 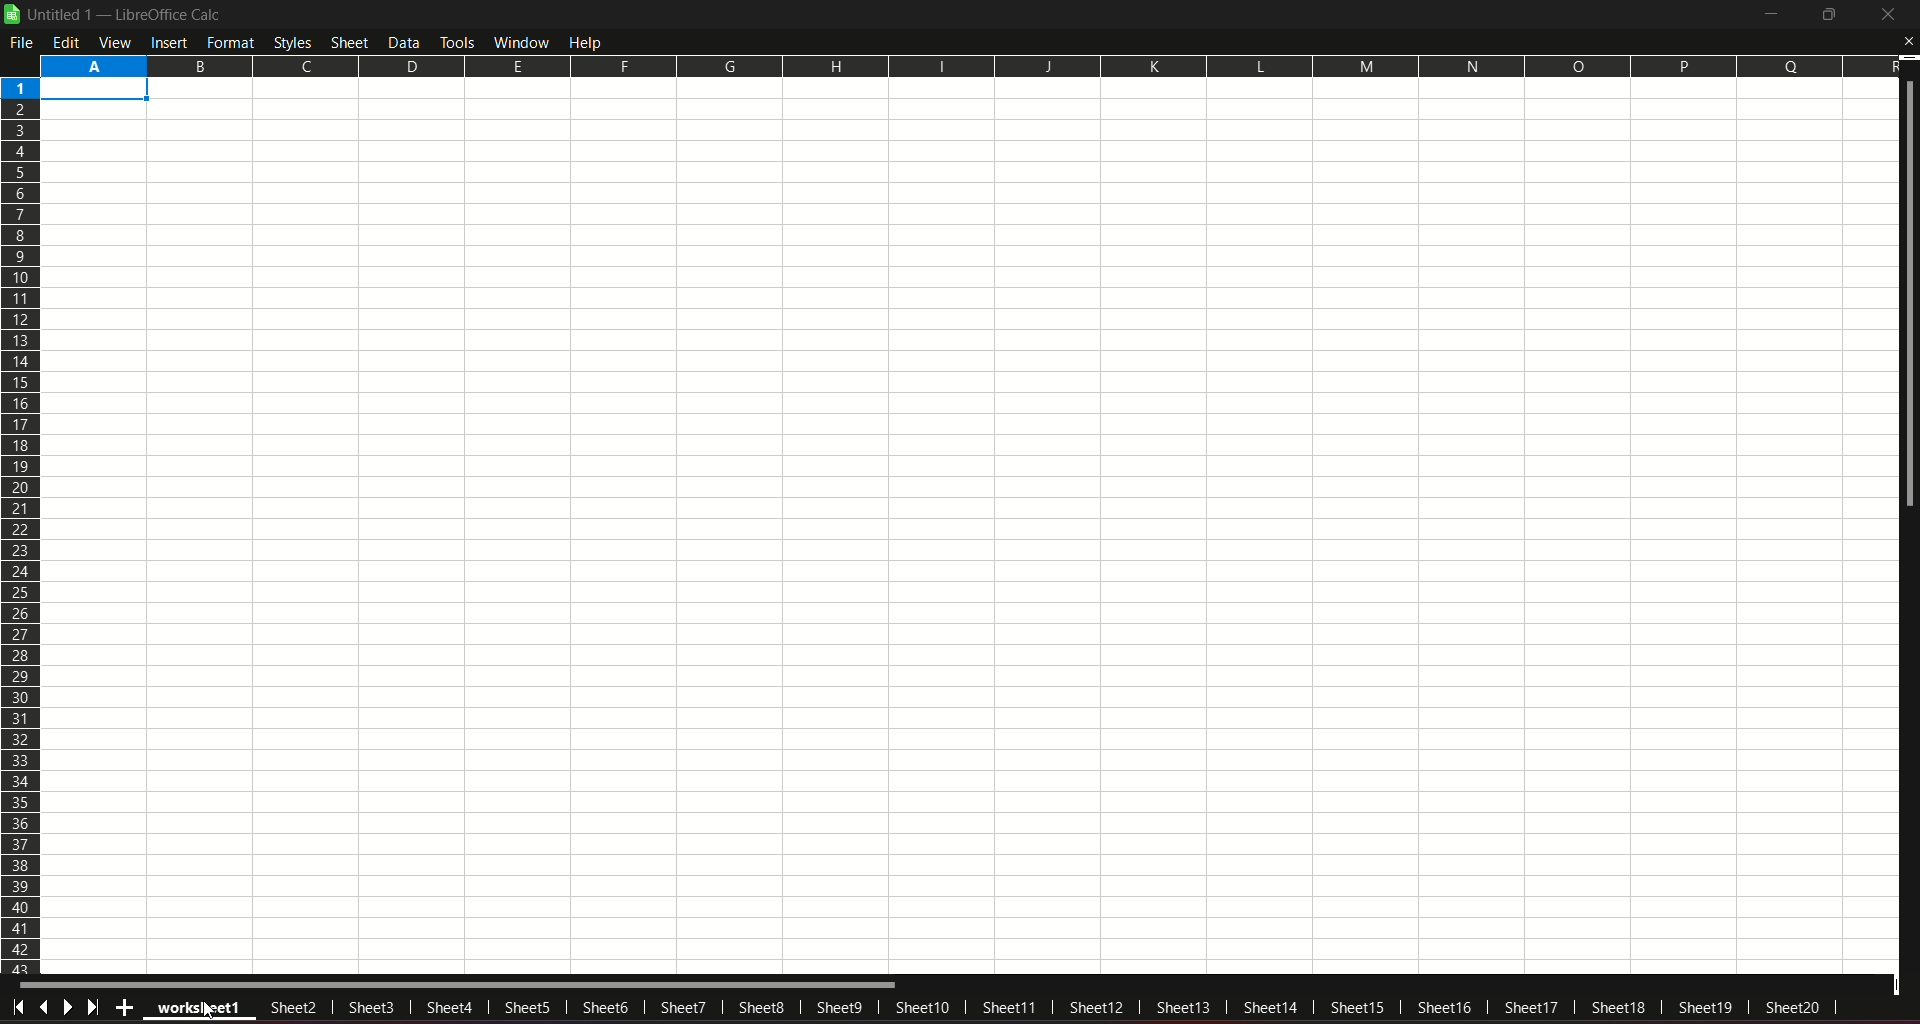 I want to click on format, so click(x=231, y=42).